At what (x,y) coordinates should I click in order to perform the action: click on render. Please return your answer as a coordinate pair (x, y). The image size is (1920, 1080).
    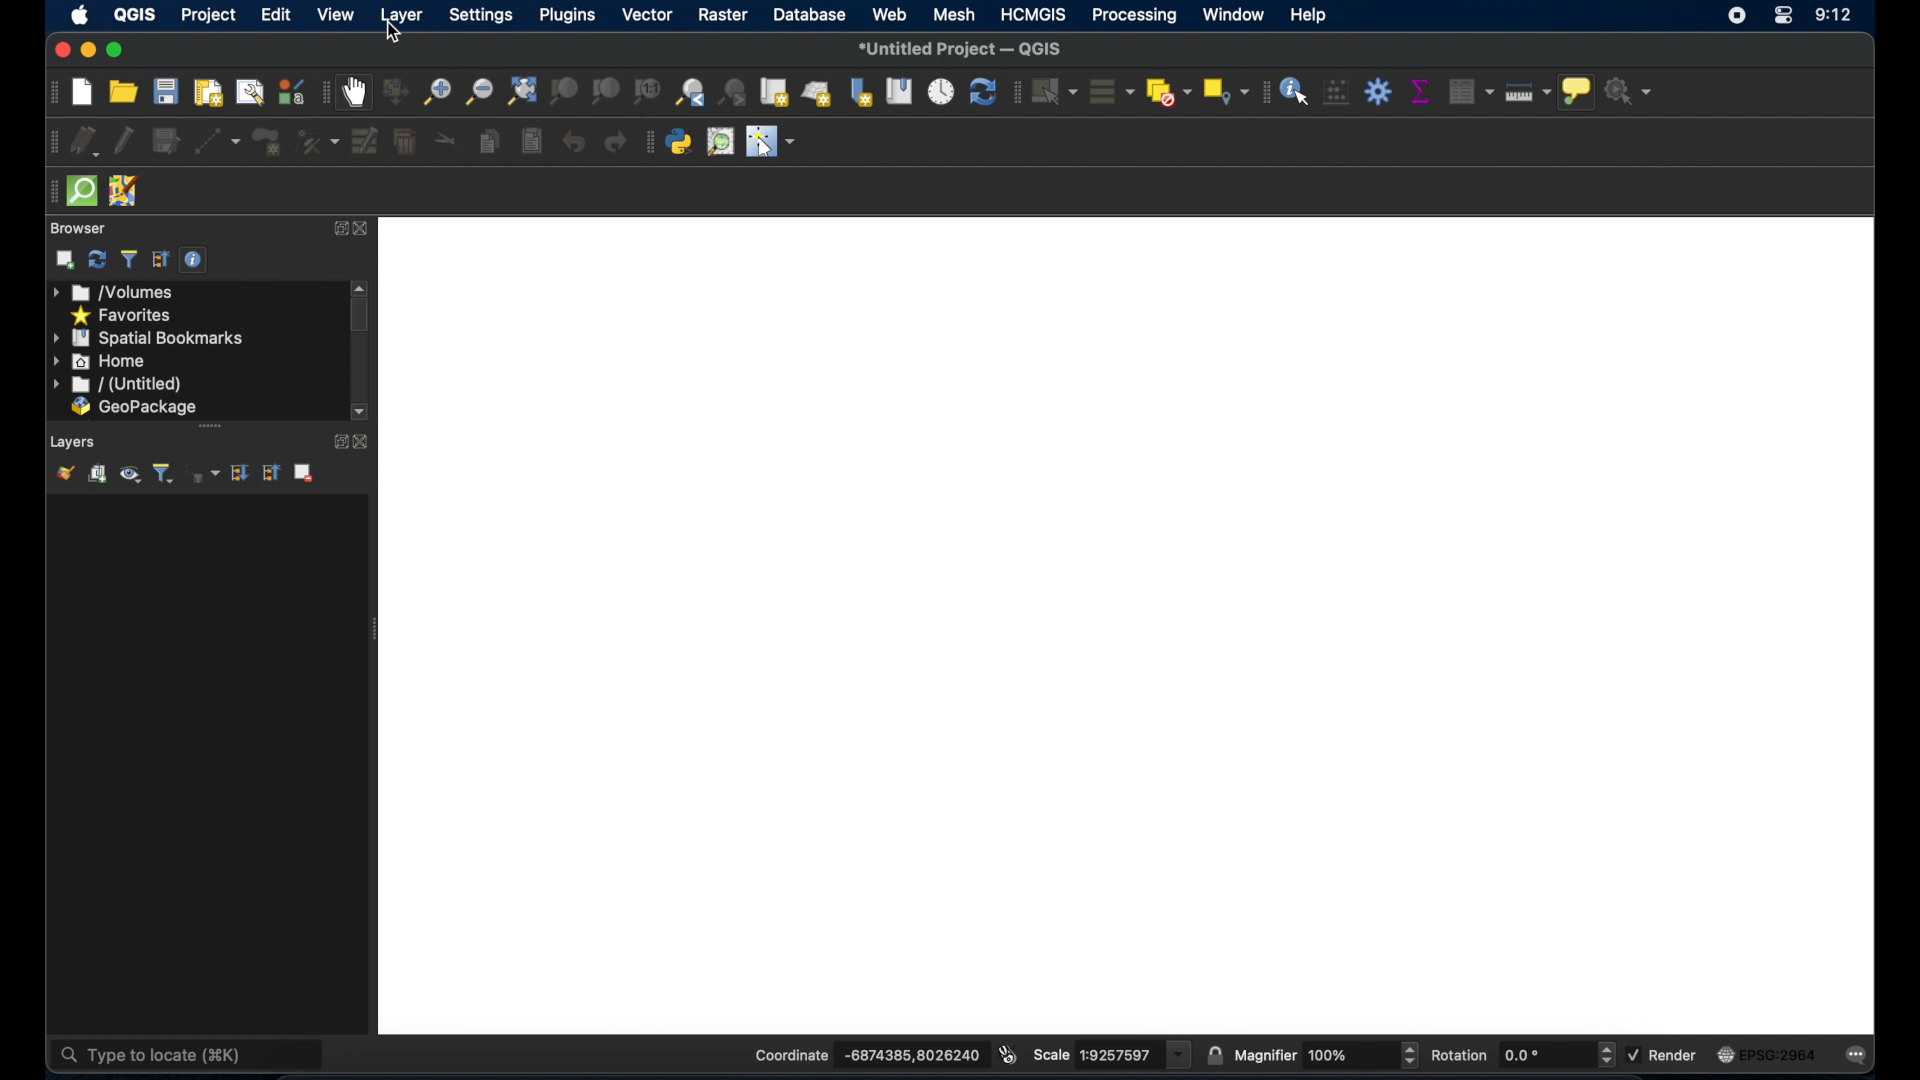
    Looking at the image, I should click on (1663, 1054).